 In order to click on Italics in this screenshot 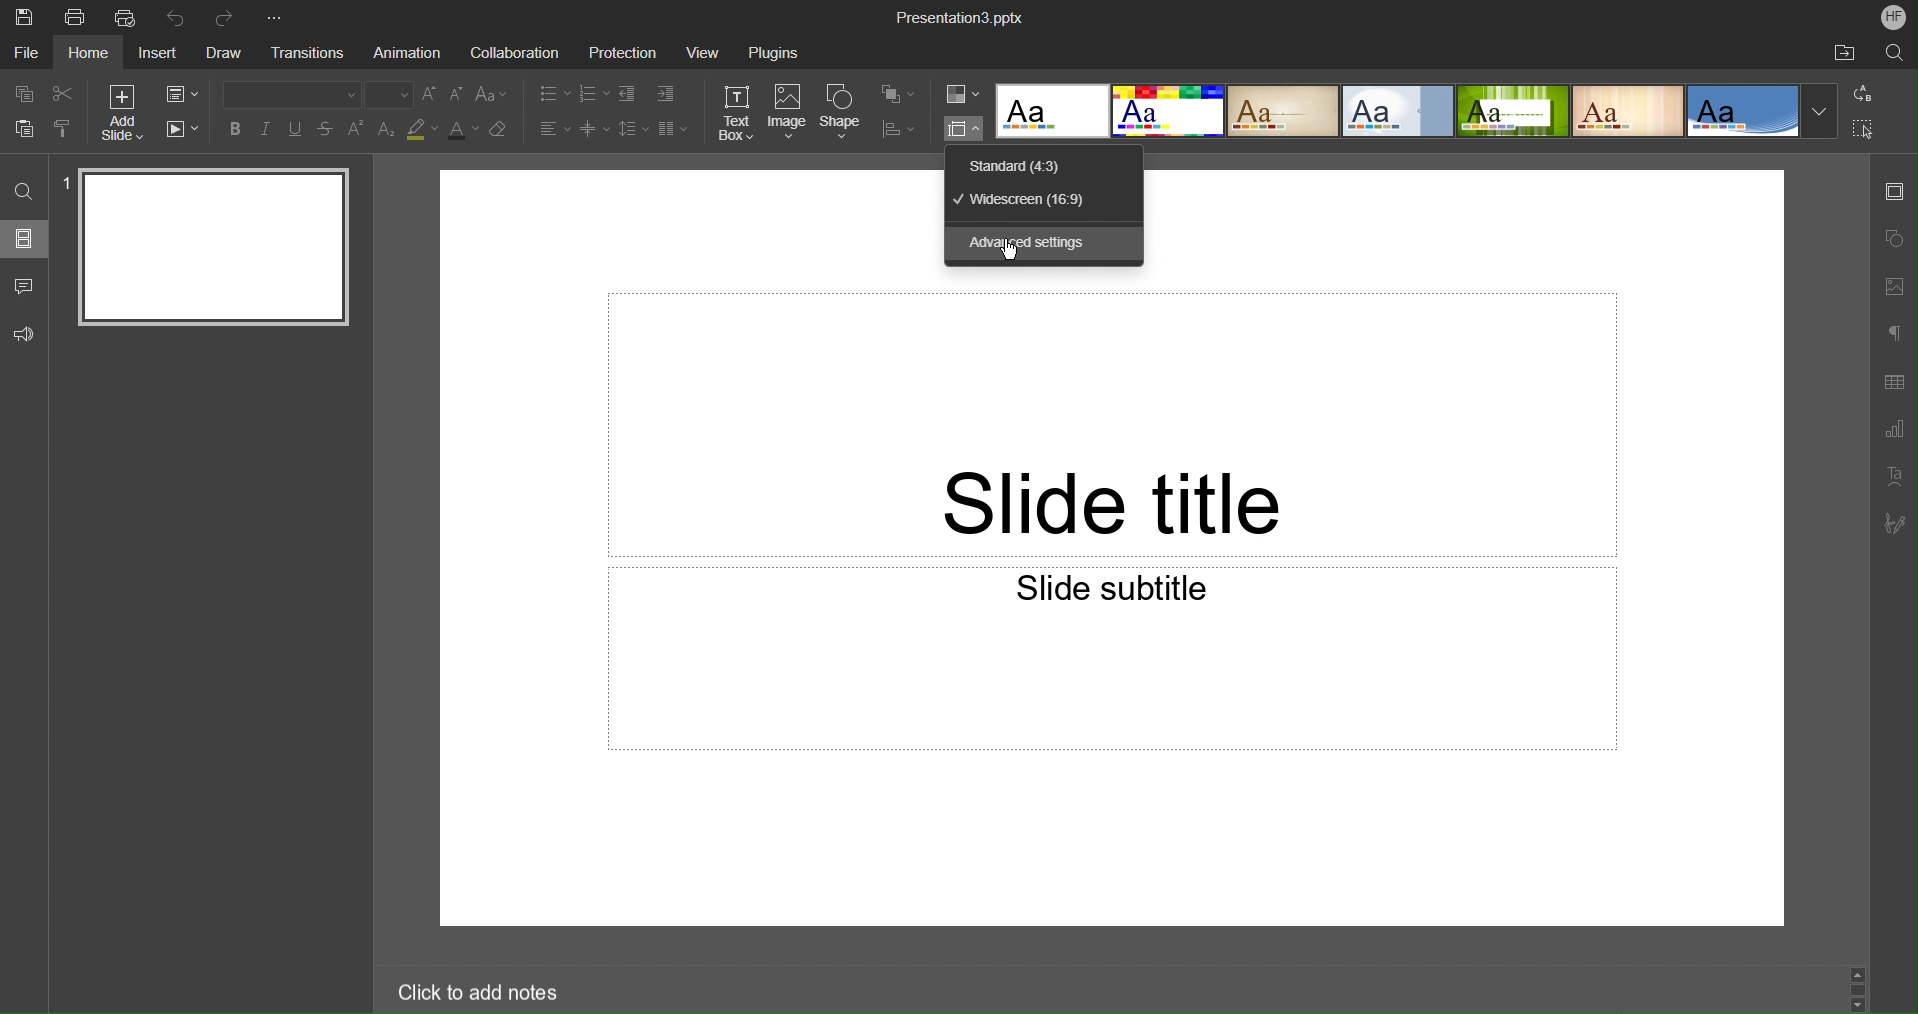, I will do `click(268, 131)`.